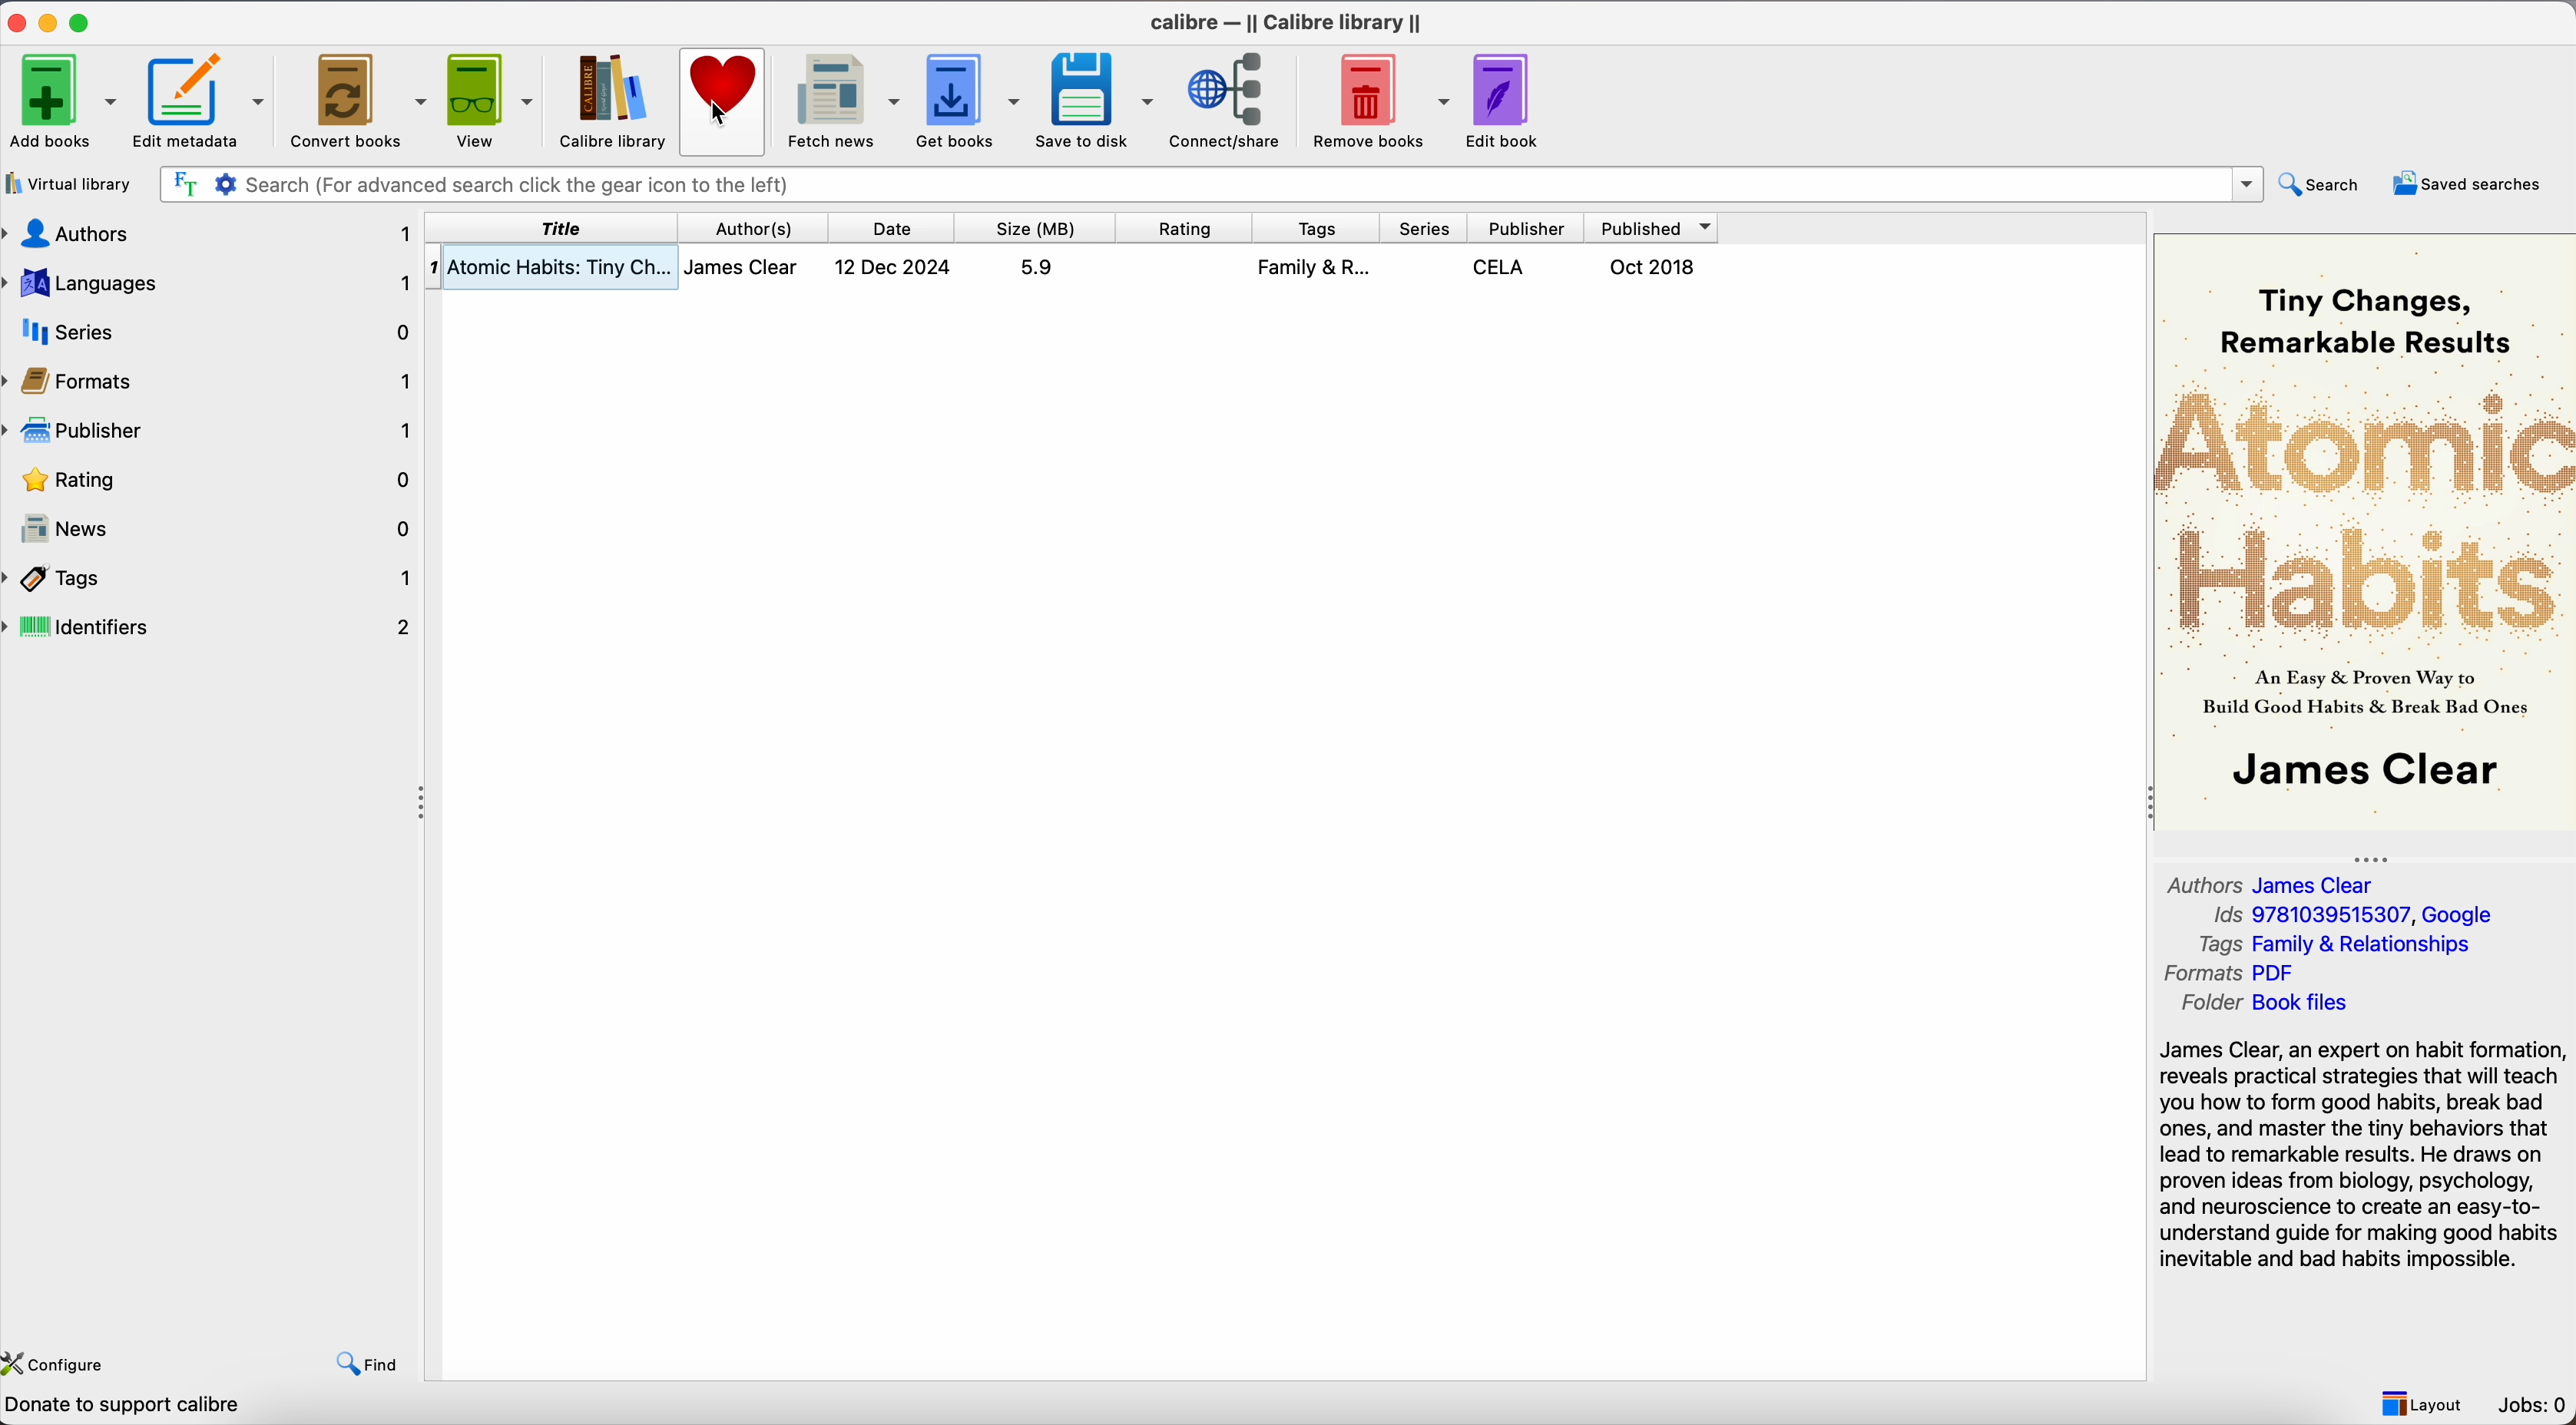 The height and width of the screenshot is (1425, 2576). I want to click on convert books, so click(360, 101).